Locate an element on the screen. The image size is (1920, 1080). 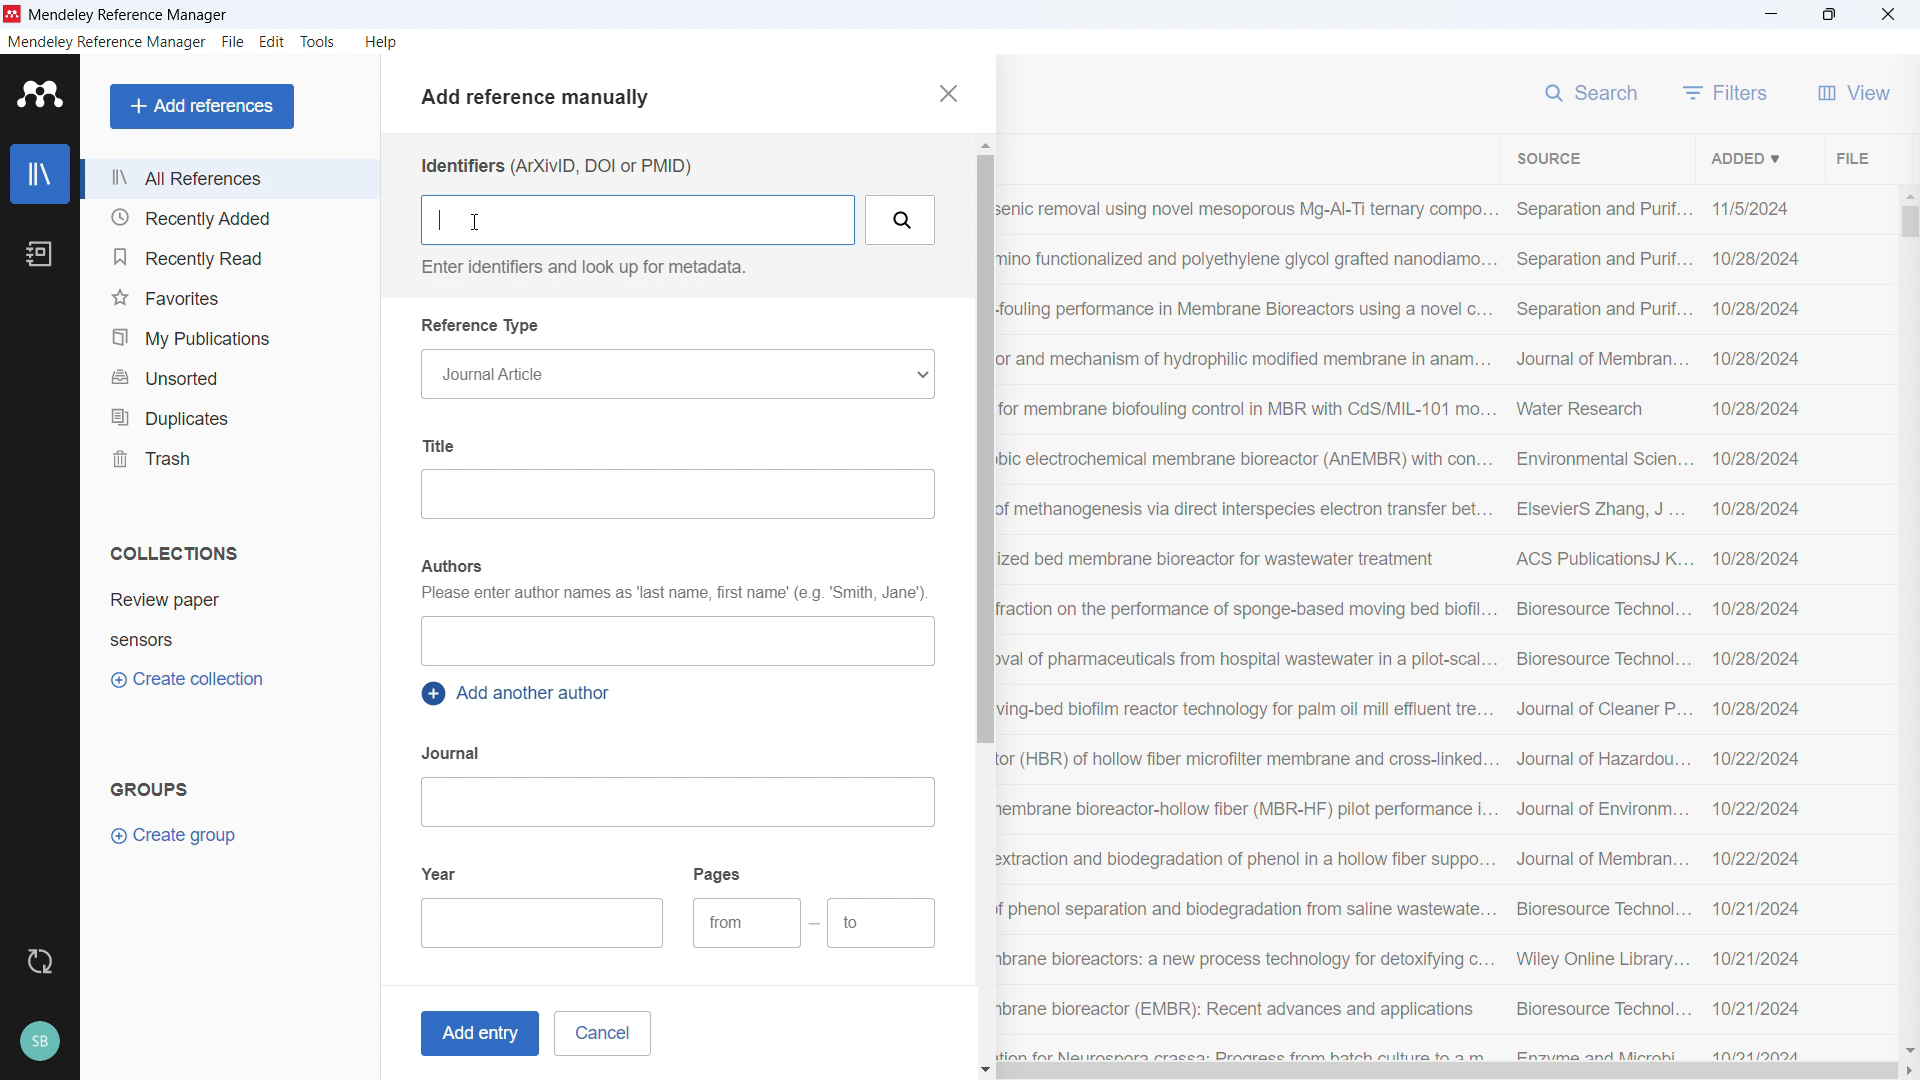
Library  is located at coordinates (40, 174).